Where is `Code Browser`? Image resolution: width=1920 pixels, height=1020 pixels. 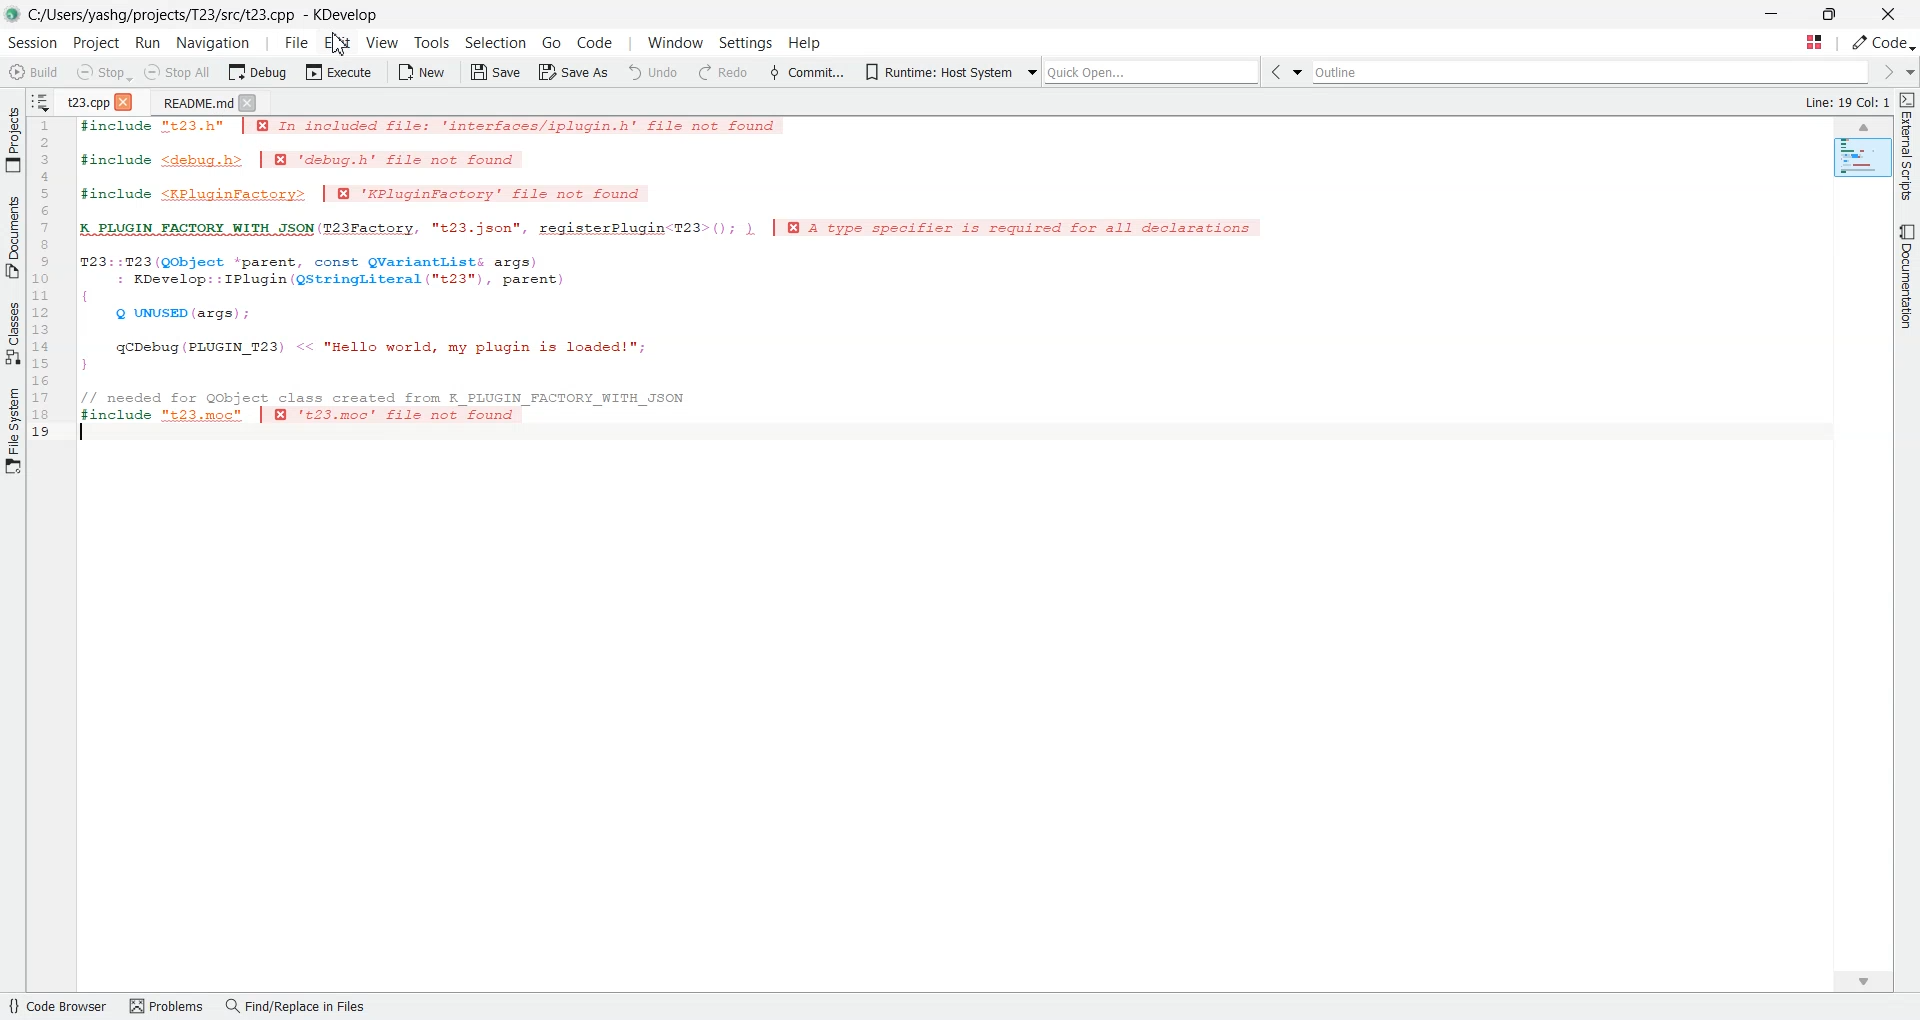 Code Browser is located at coordinates (59, 1008).